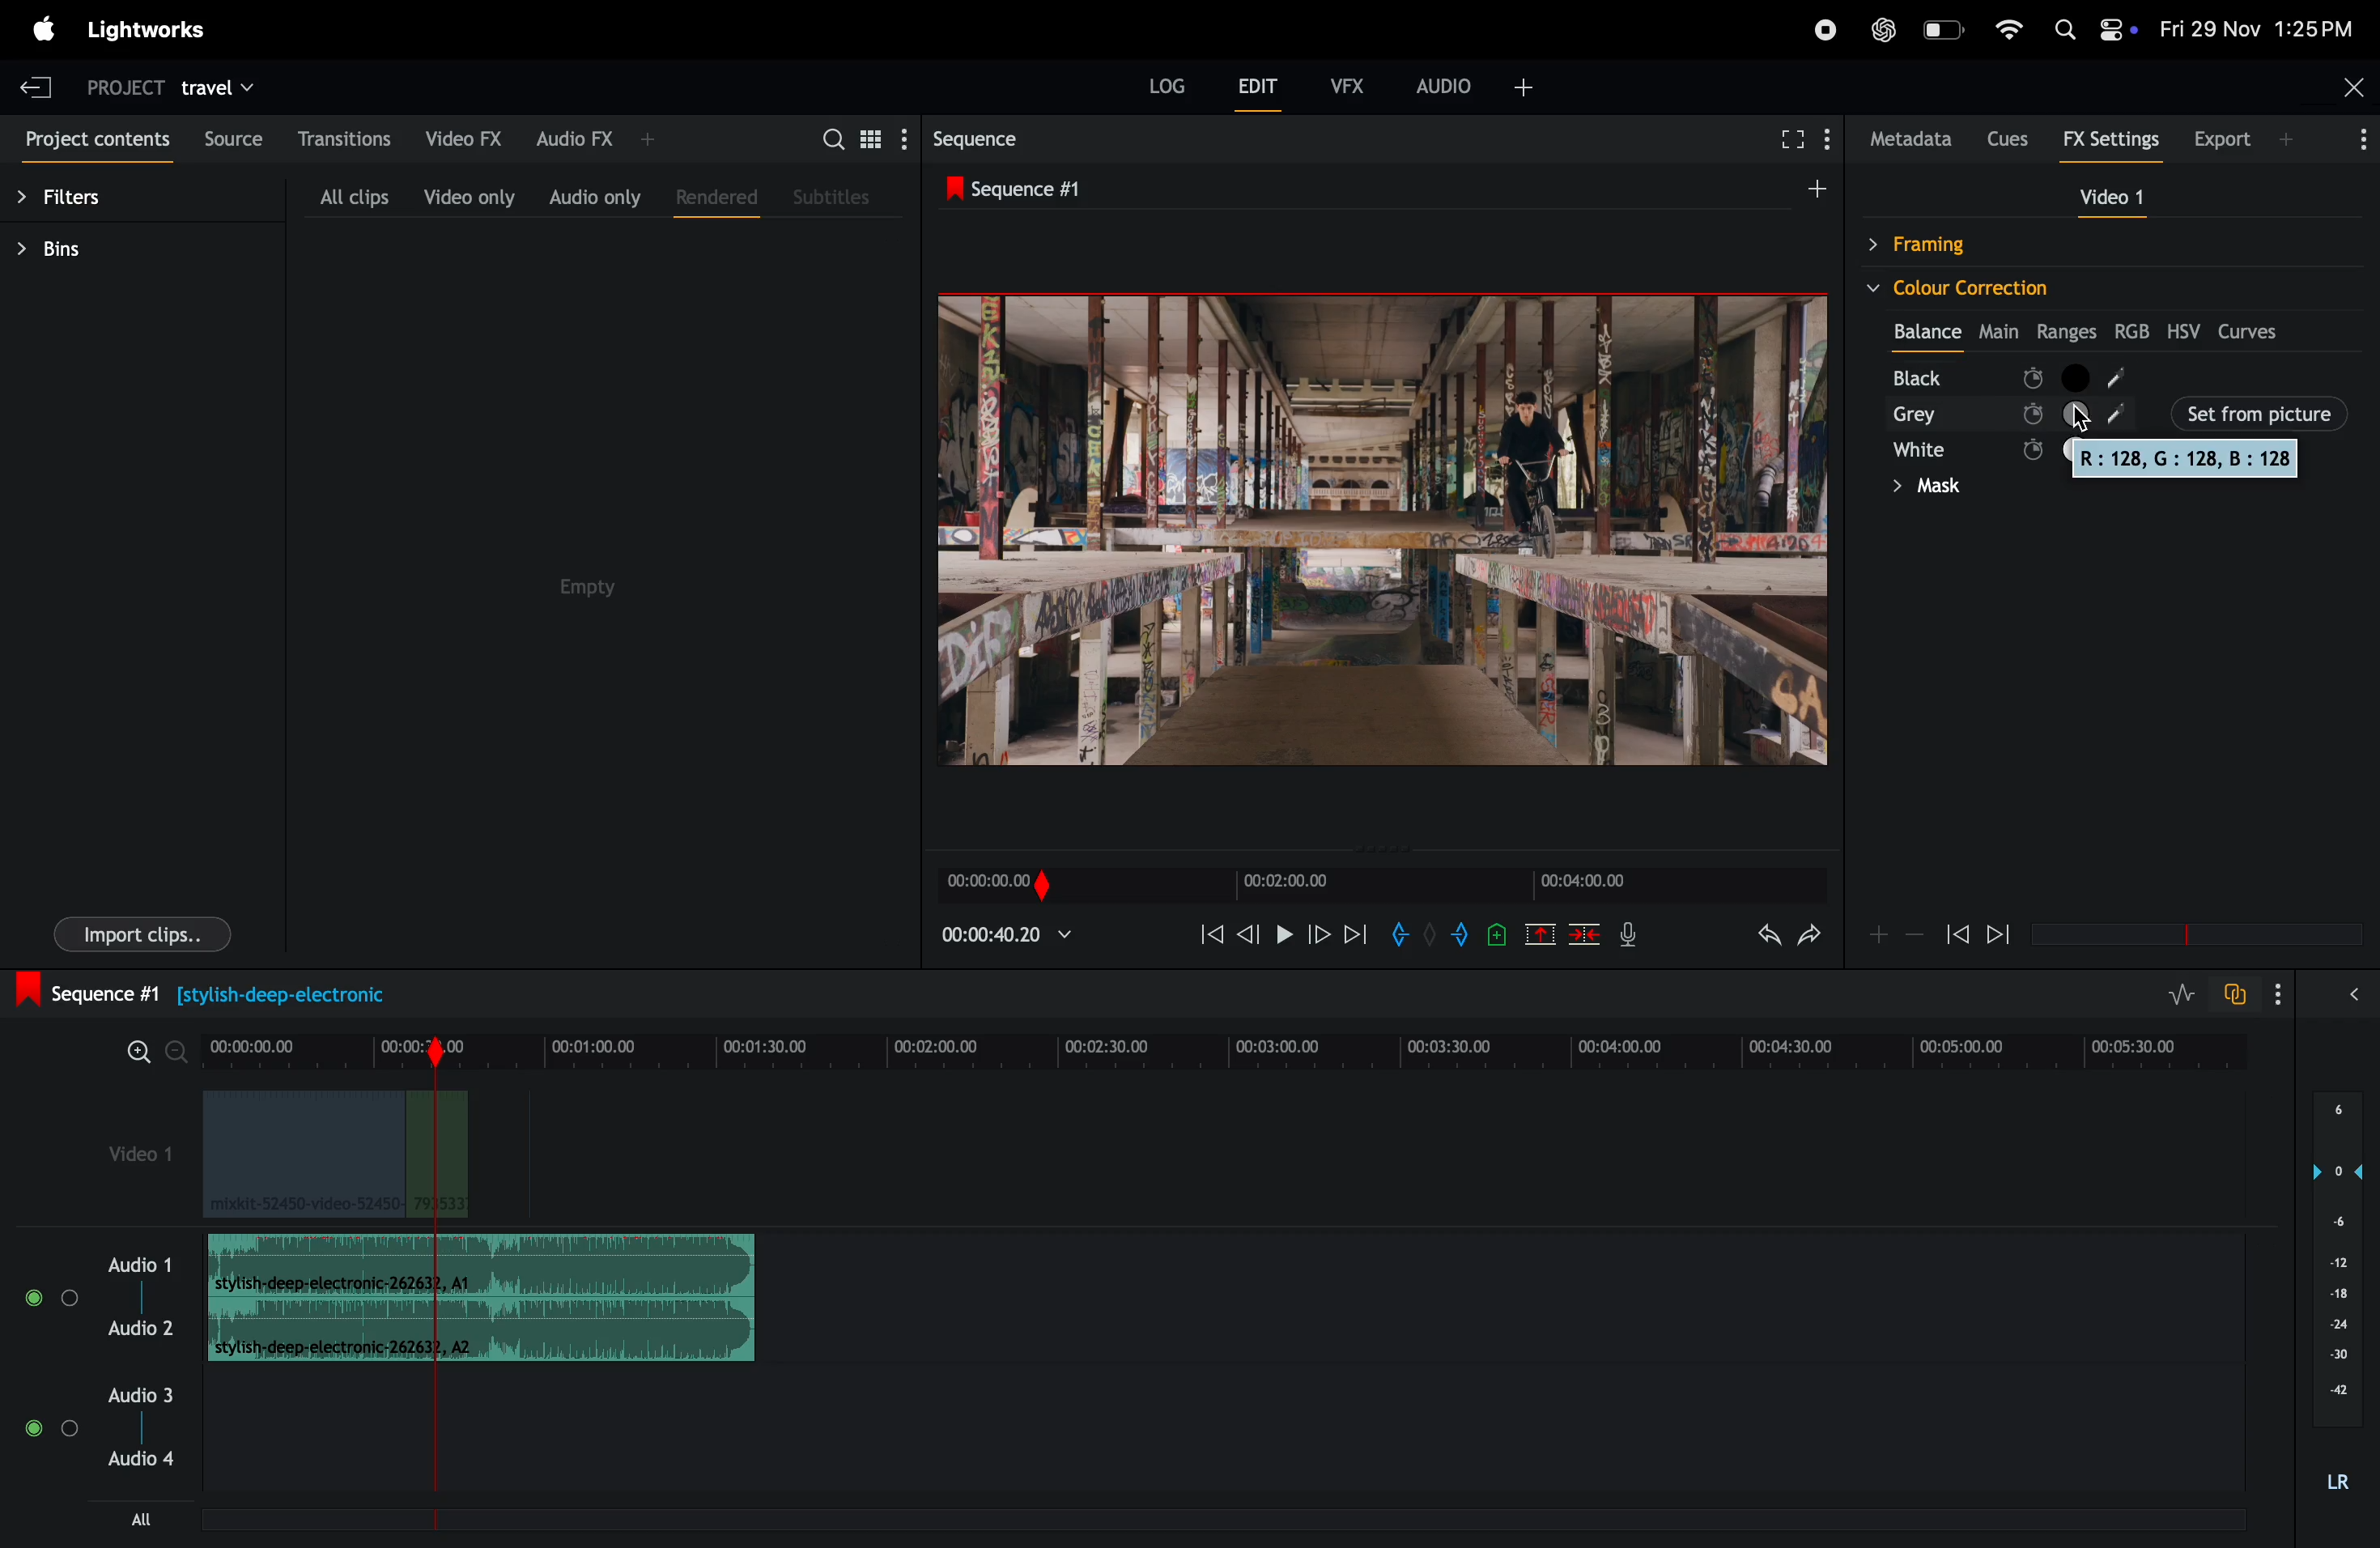 Image resolution: width=2380 pixels, height=1548 pixels. What do you see at coordinates (2233, 994) in the screenshot?
I see `tofggle audio track` at bounding box center [2233, 994].